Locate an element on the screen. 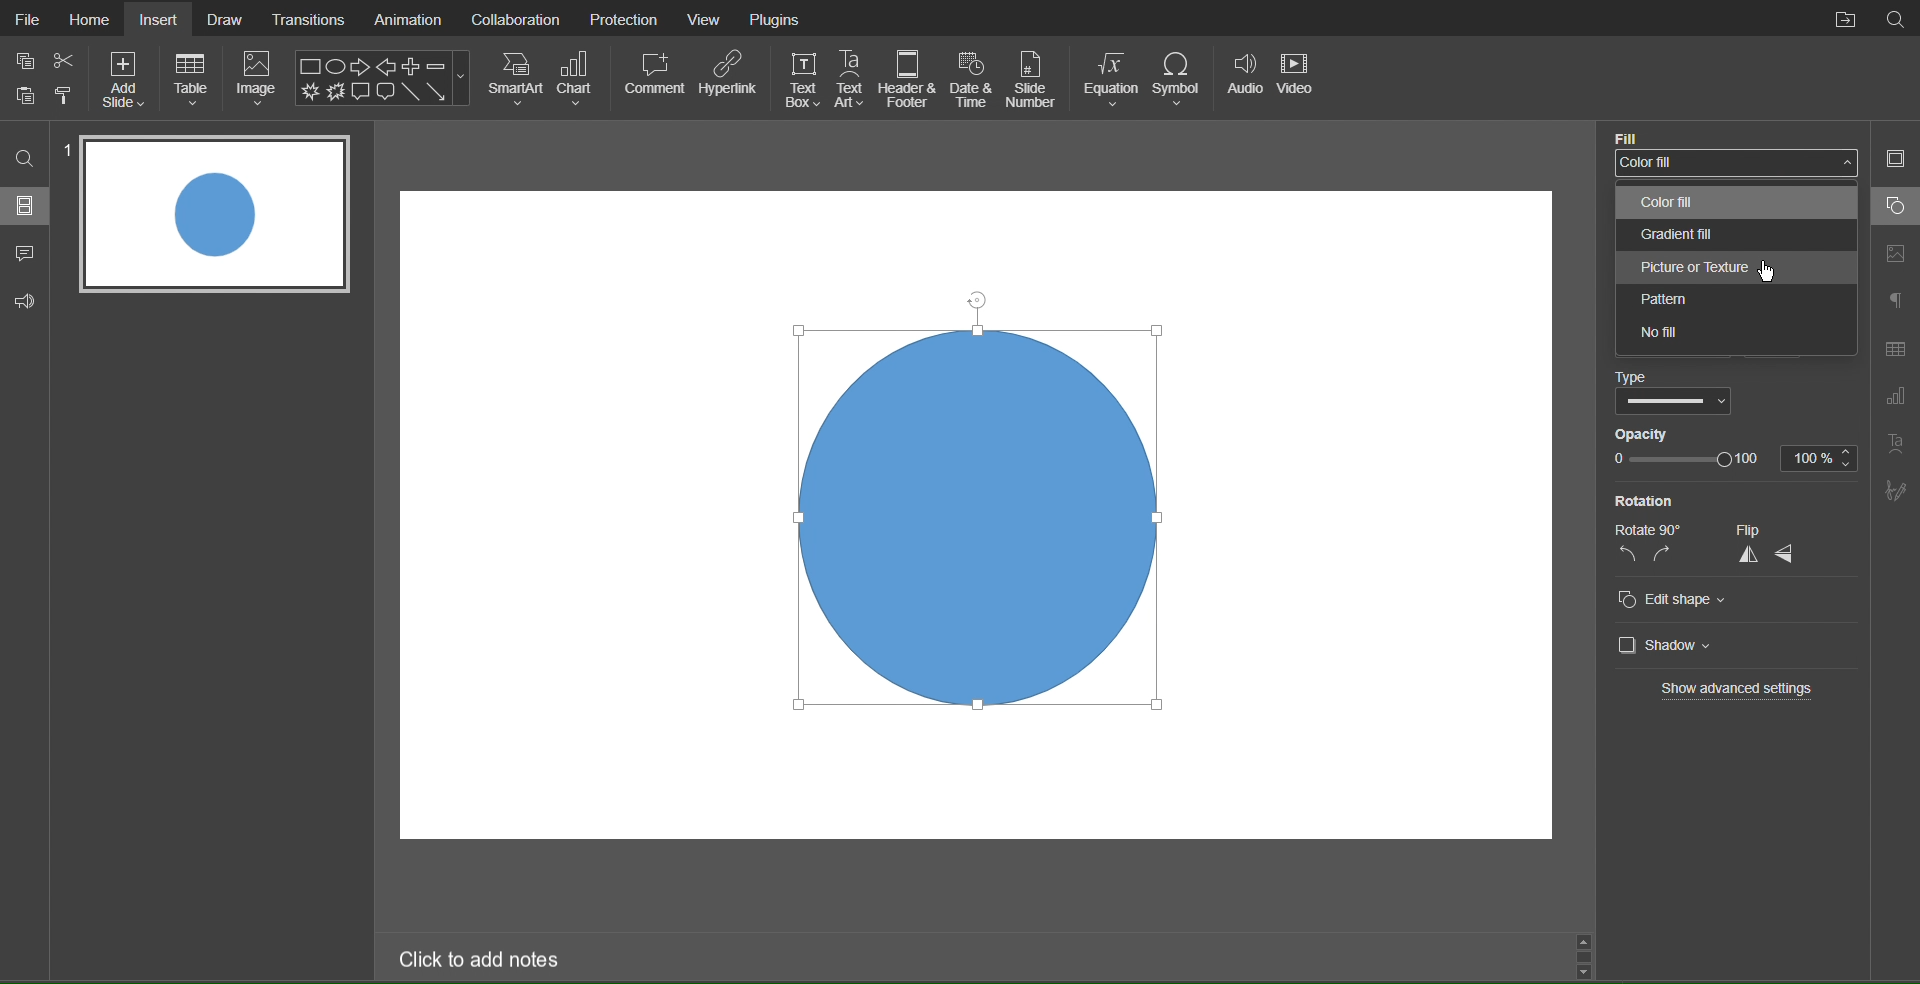  flip sideways is located at coordinates (1800, 559).